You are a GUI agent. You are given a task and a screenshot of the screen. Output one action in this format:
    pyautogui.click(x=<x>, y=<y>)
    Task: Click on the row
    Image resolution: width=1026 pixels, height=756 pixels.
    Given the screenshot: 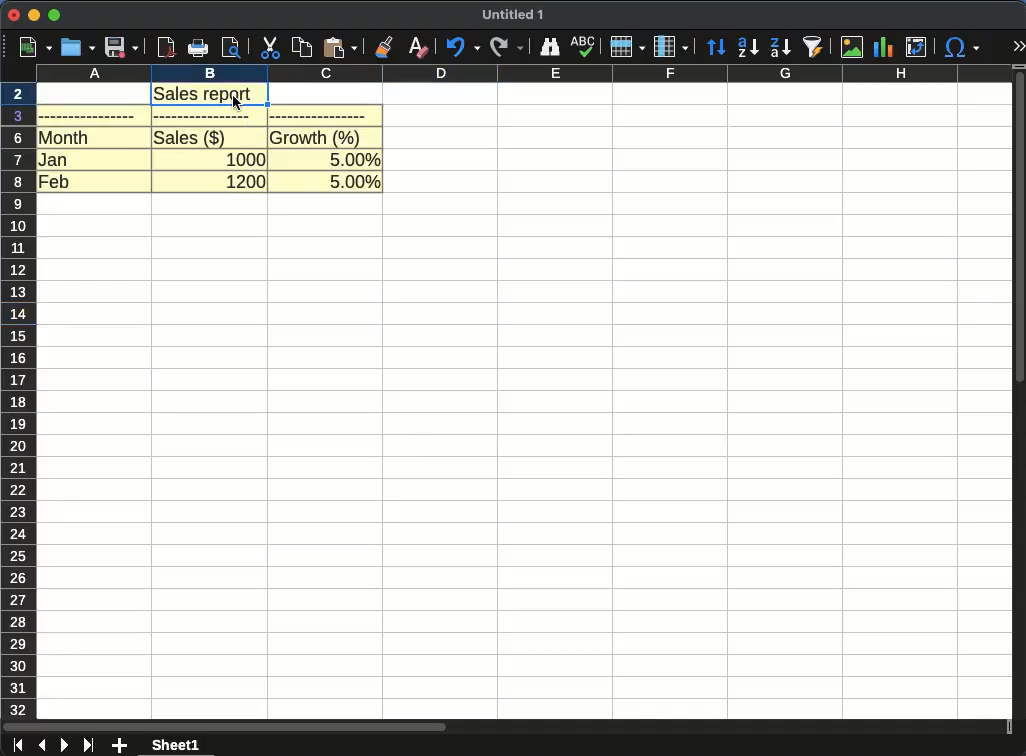 What is the action you would take?
    pyautogui.click(x=627, y=46)
    